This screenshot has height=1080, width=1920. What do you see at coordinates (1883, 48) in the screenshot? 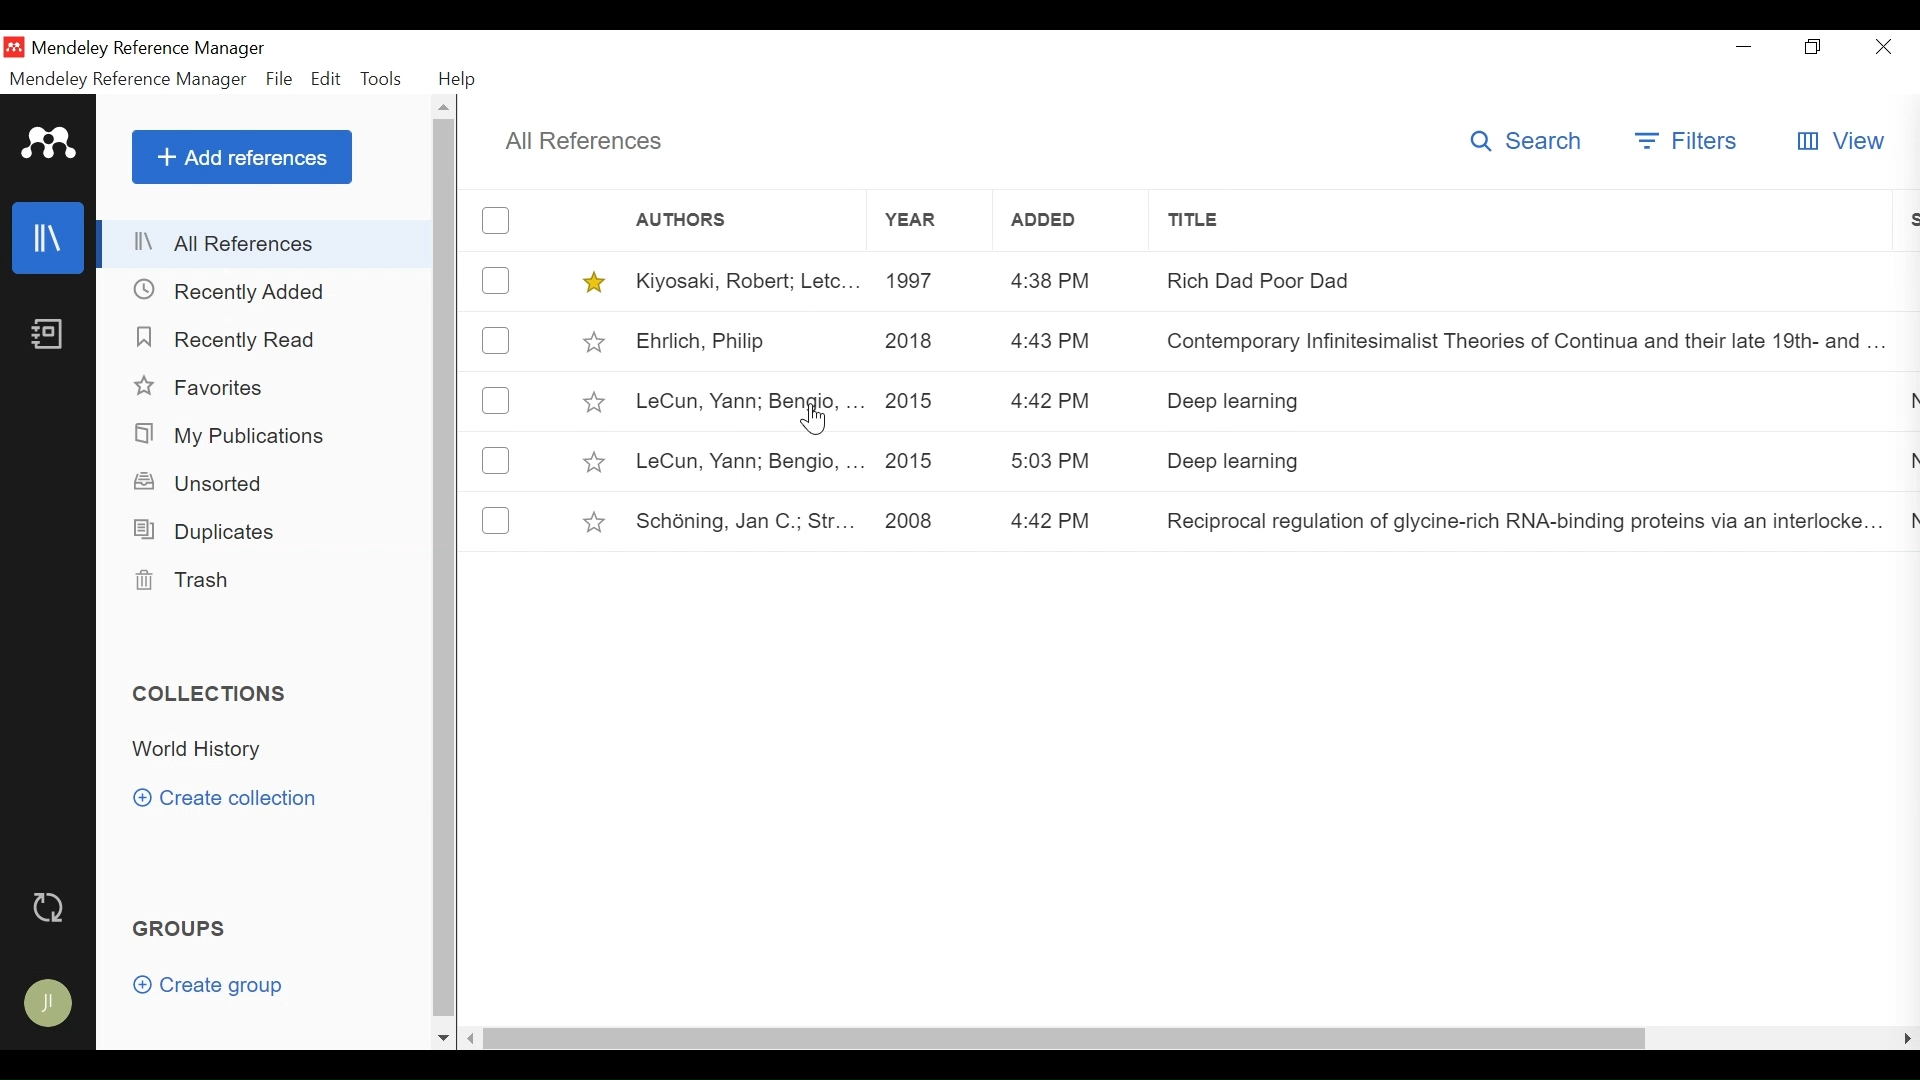
I see `Close` at bounding box center [1883, 48].